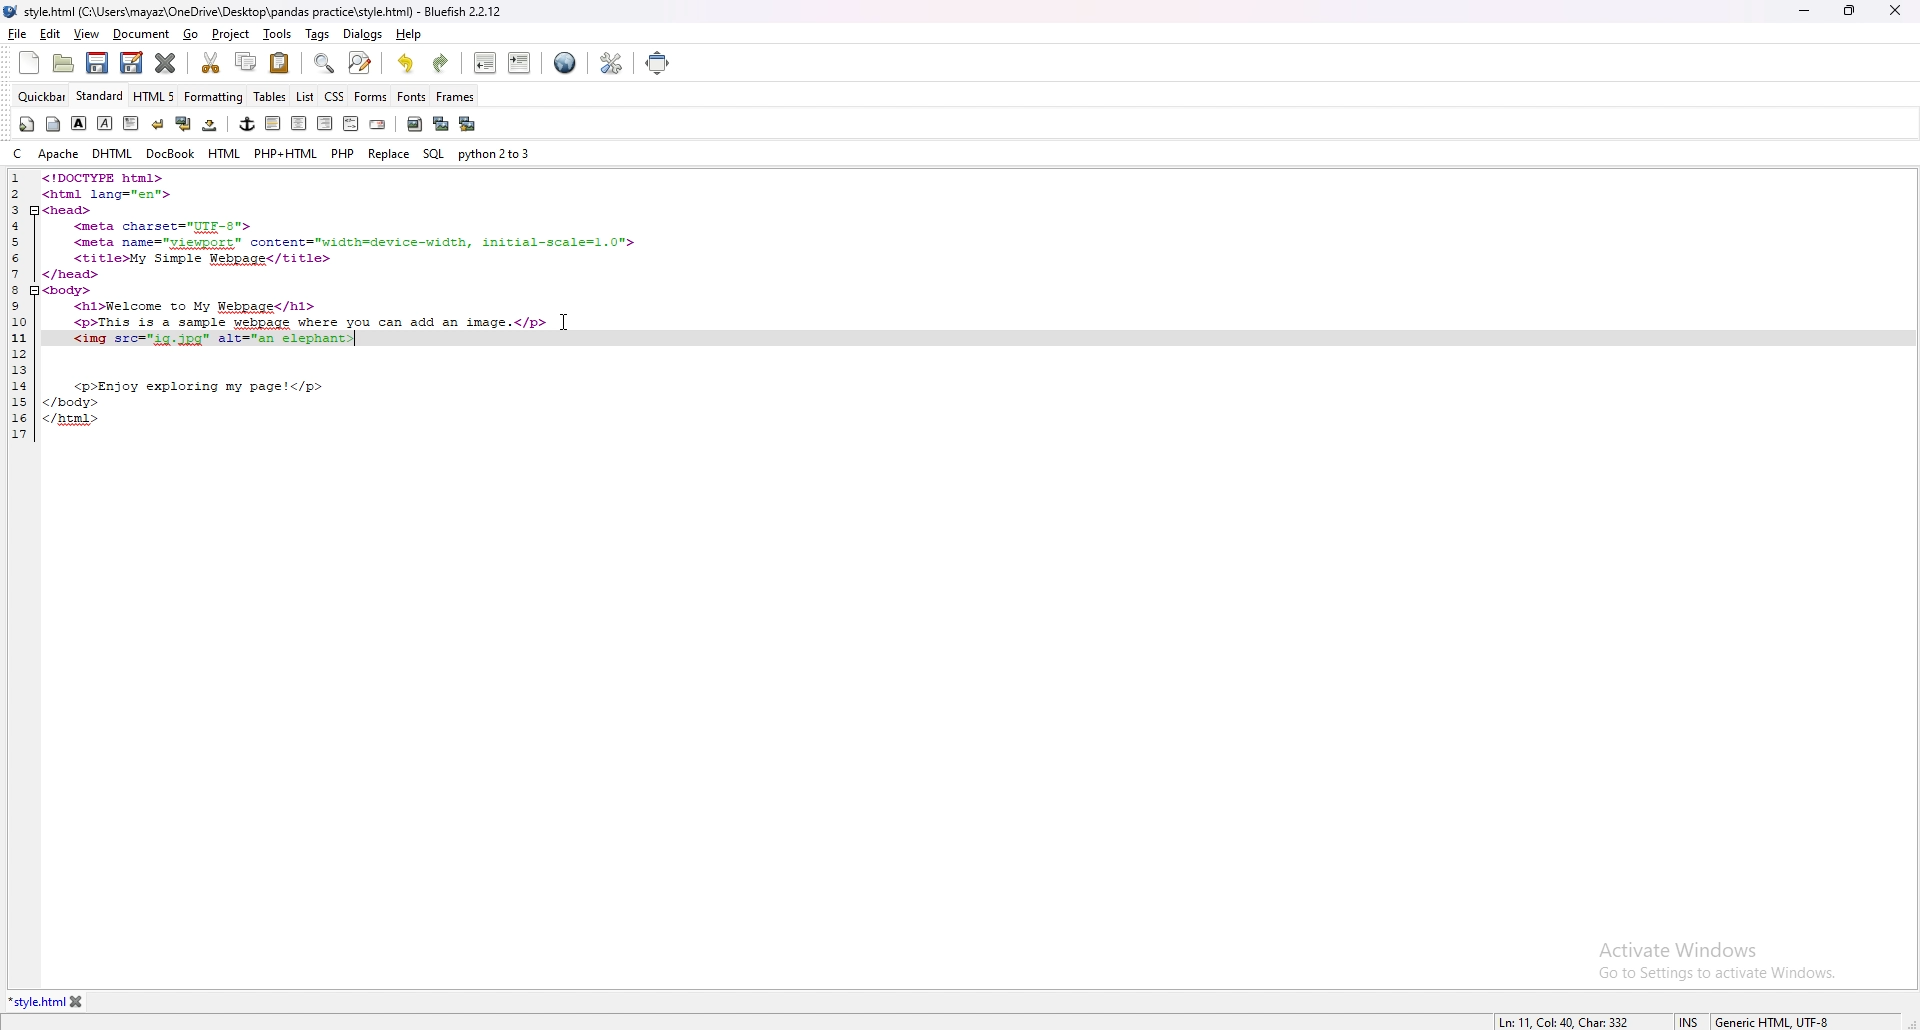 The width and height of the screenshot is (1920, 1030). I want to click on indent, so click(519, 65).